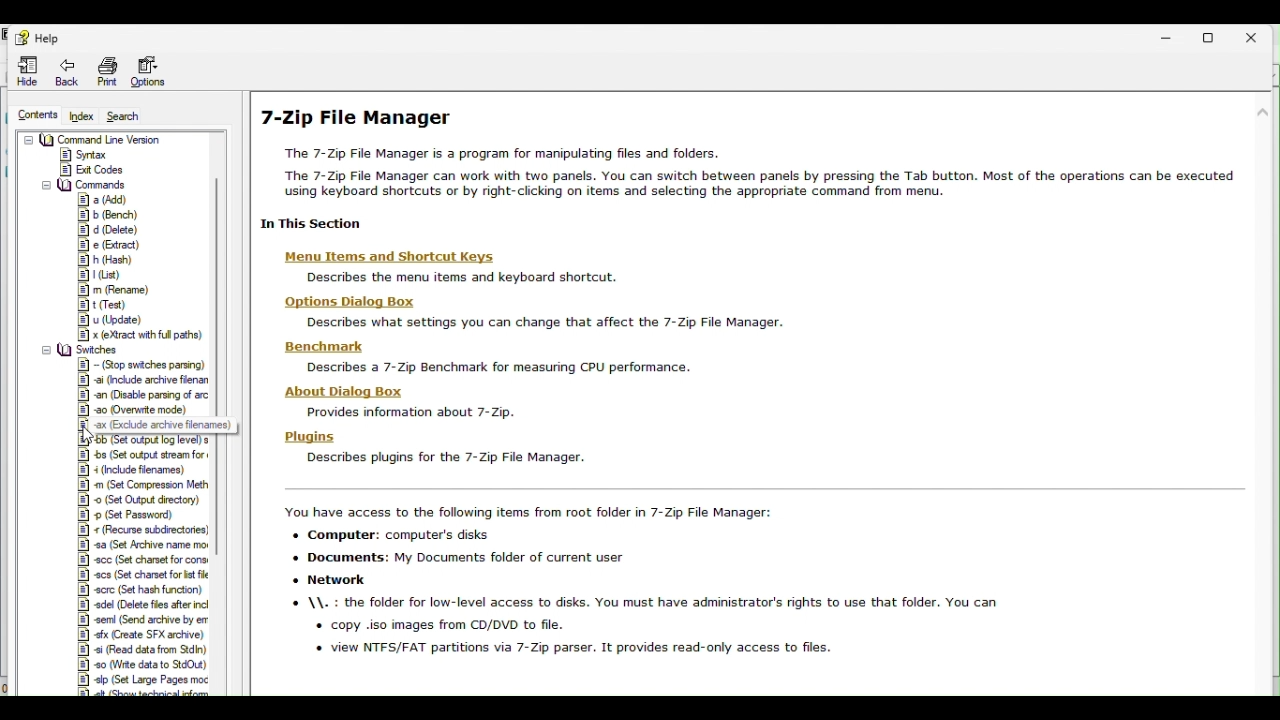  I want to click on [8] sce (Set charset for cons, so click(142, 558).